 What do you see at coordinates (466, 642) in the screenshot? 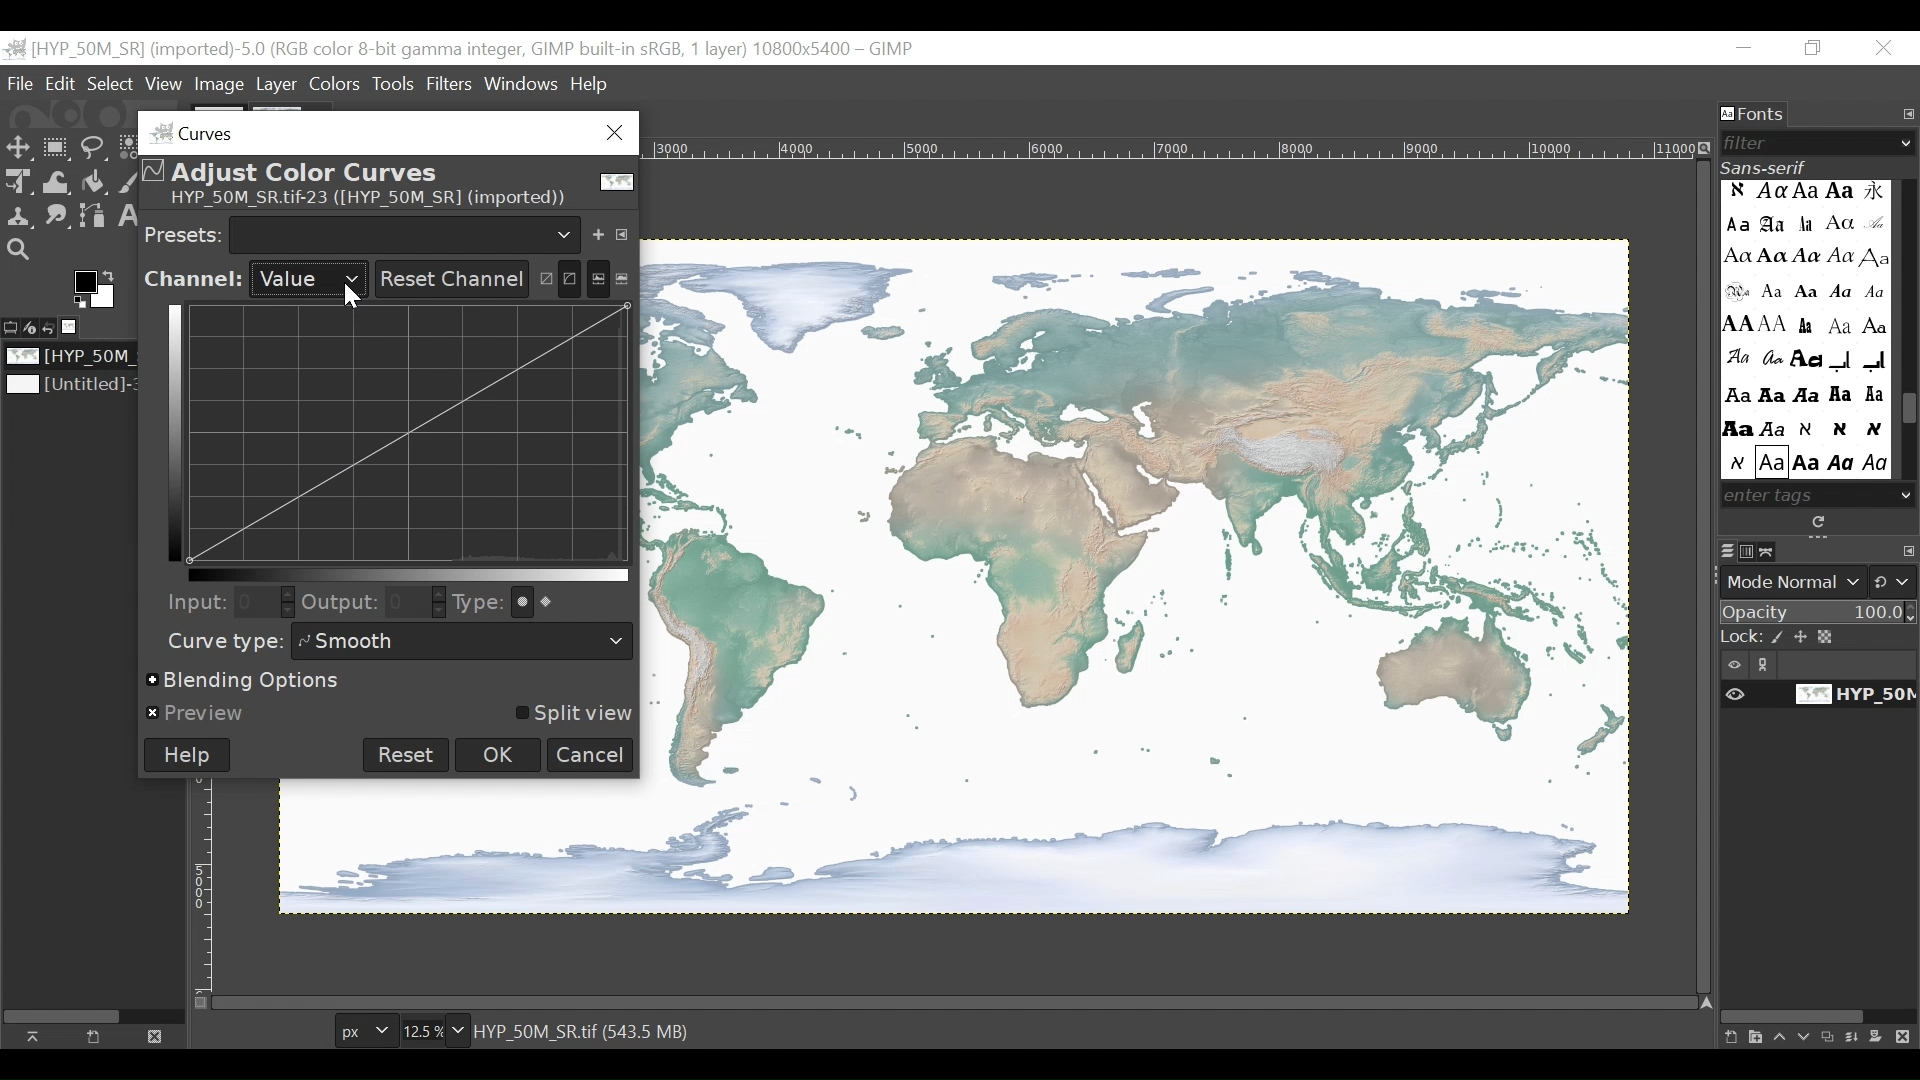
I see `Smooth` at bounding box center [466, 642].